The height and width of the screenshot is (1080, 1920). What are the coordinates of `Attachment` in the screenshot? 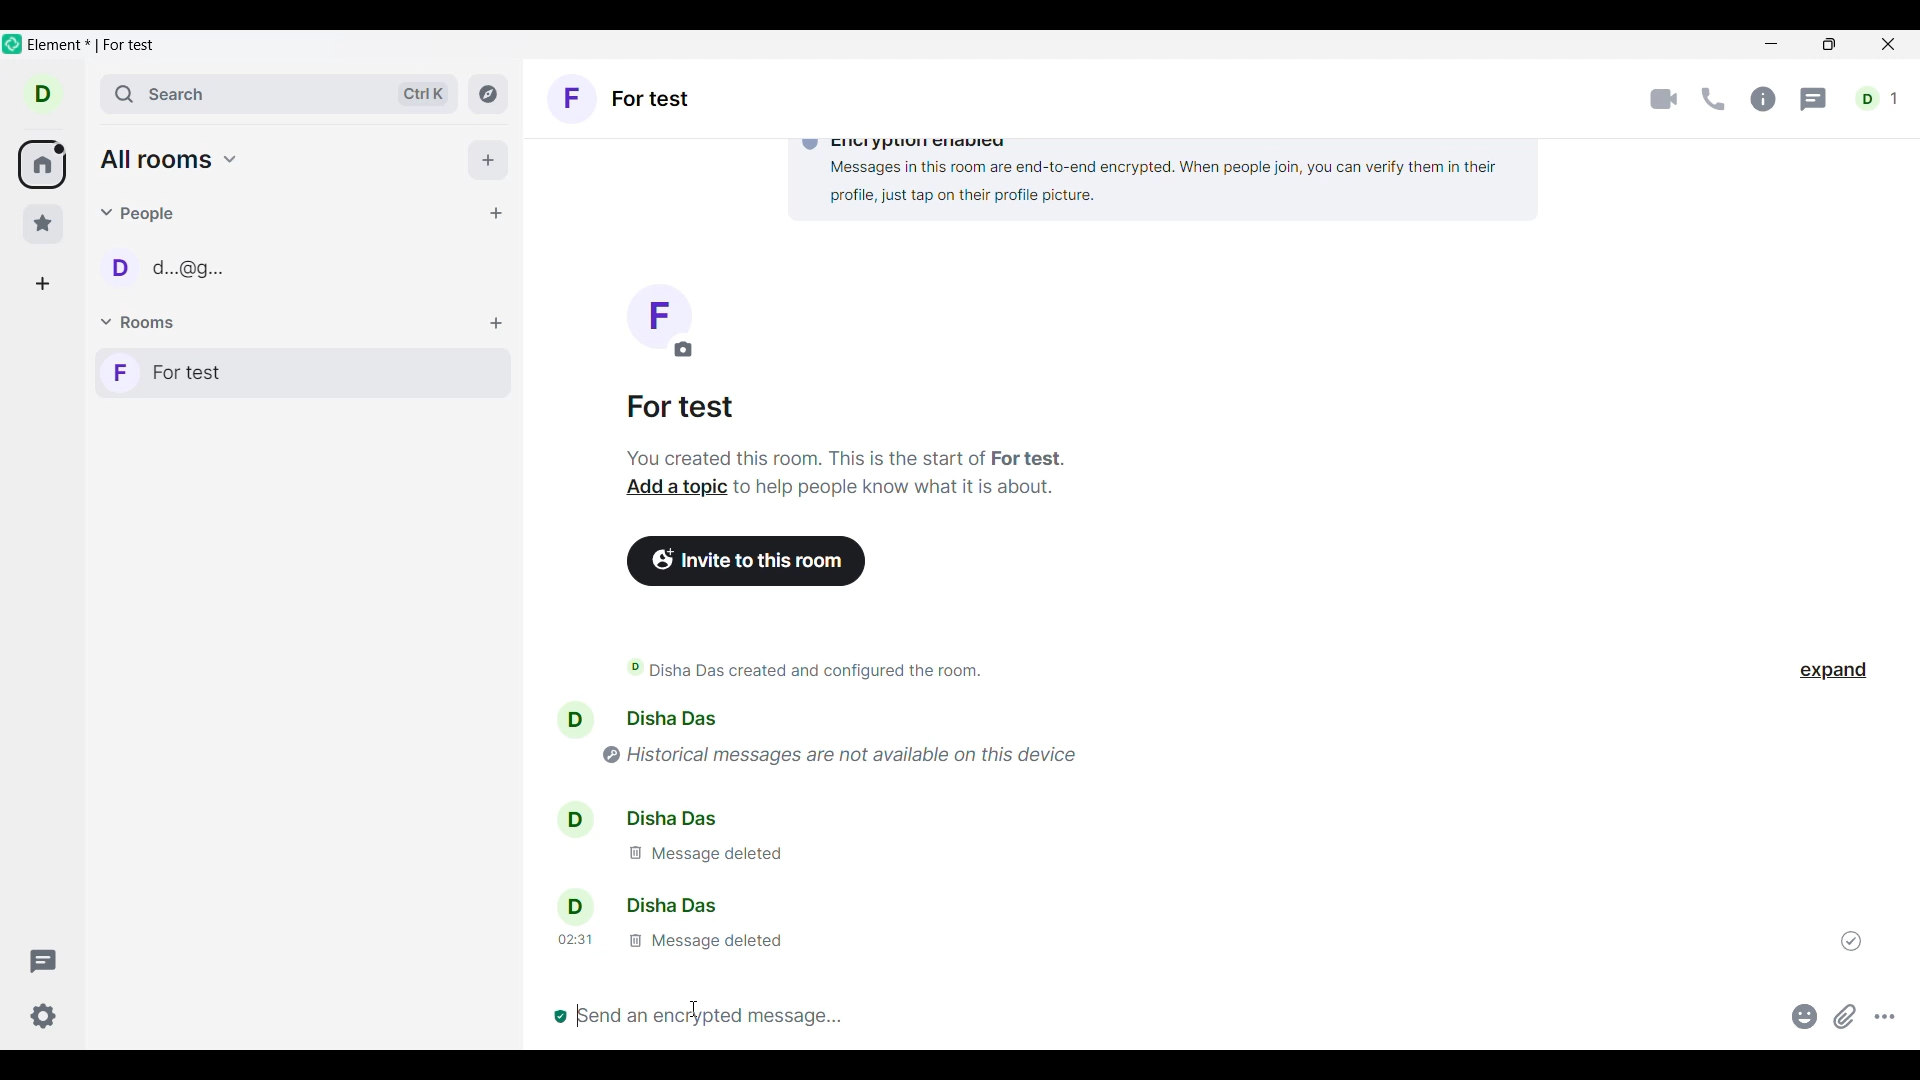 It's located at (1845, 1016).